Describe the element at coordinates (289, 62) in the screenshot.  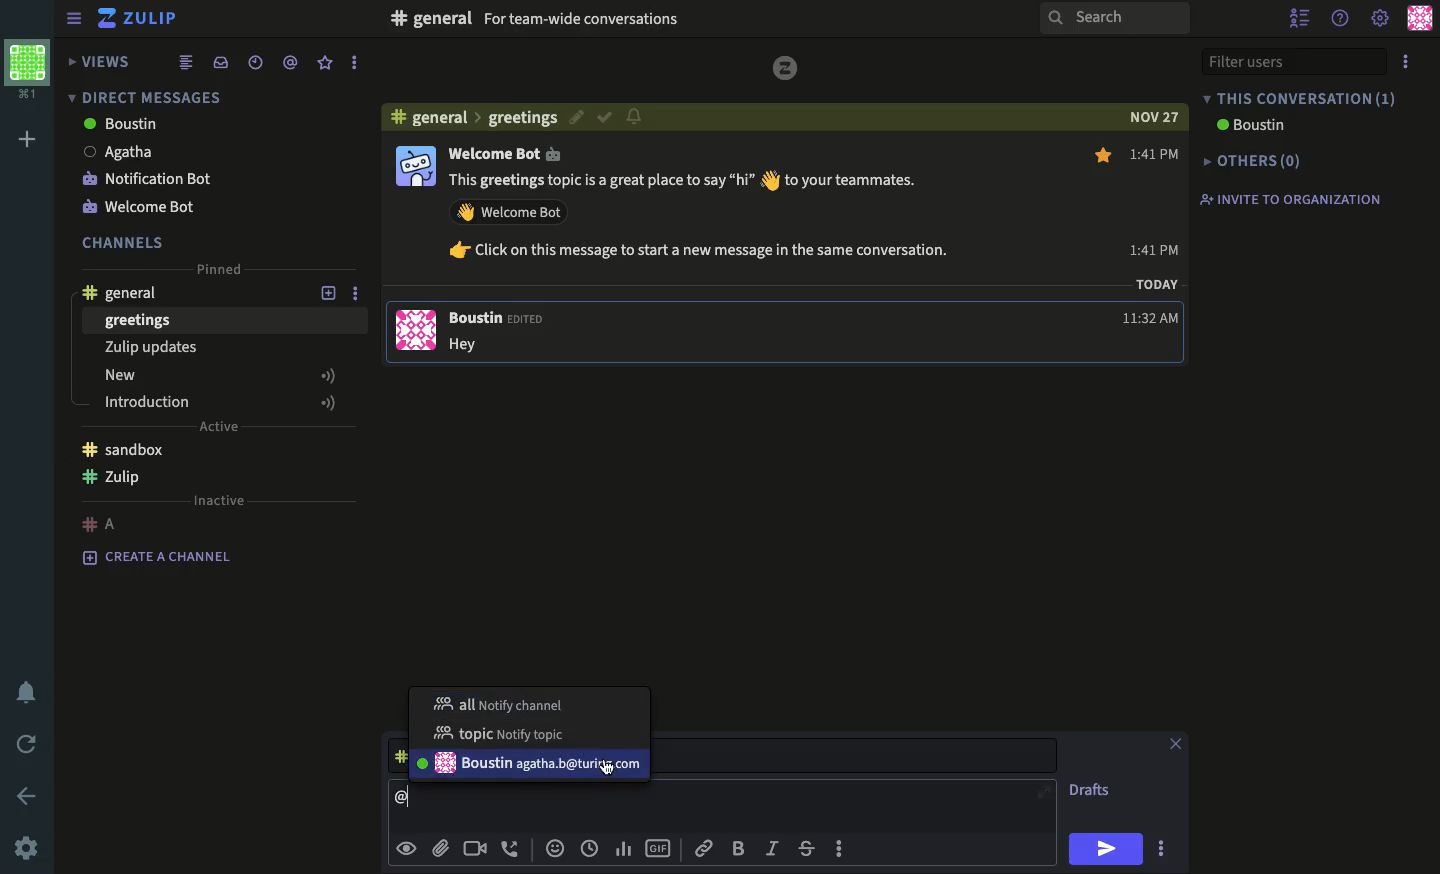
I see `tagged` at that location.